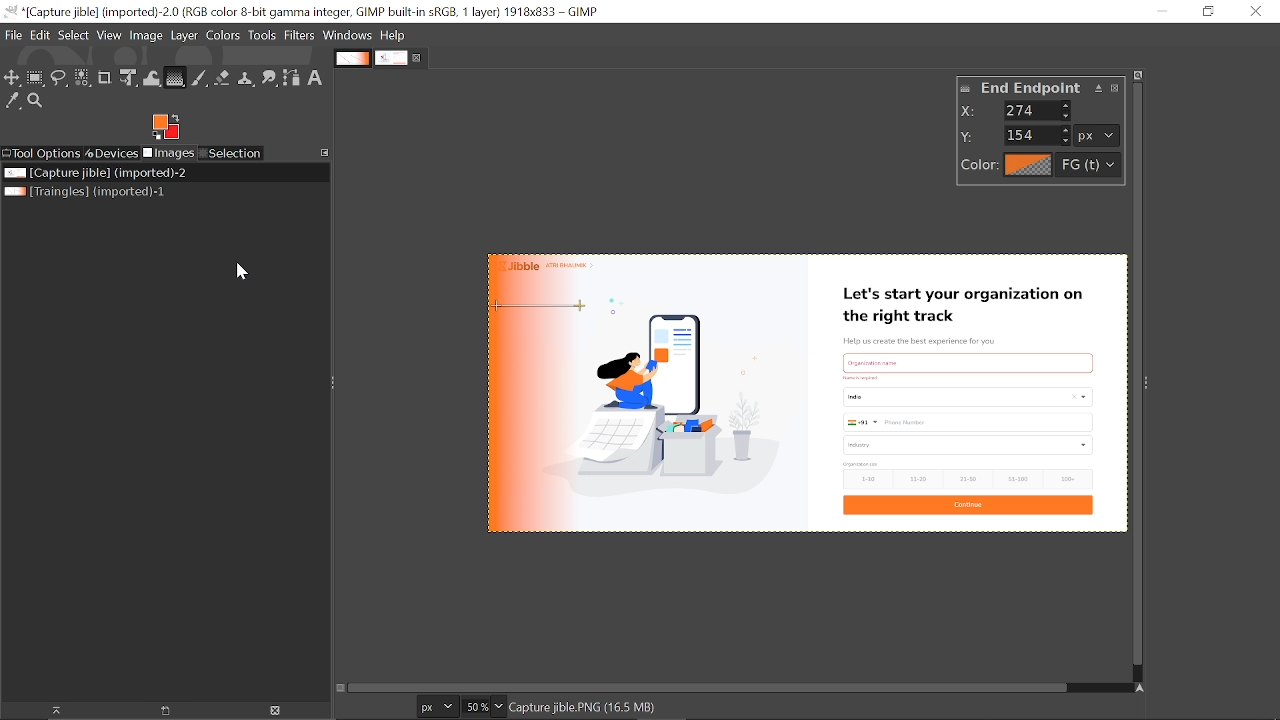 The image size is (1280, 720). What do you see at coordinates (383, 705) in the screenshot?
I see `22.0 154.0` at bounding box center [383, 705].